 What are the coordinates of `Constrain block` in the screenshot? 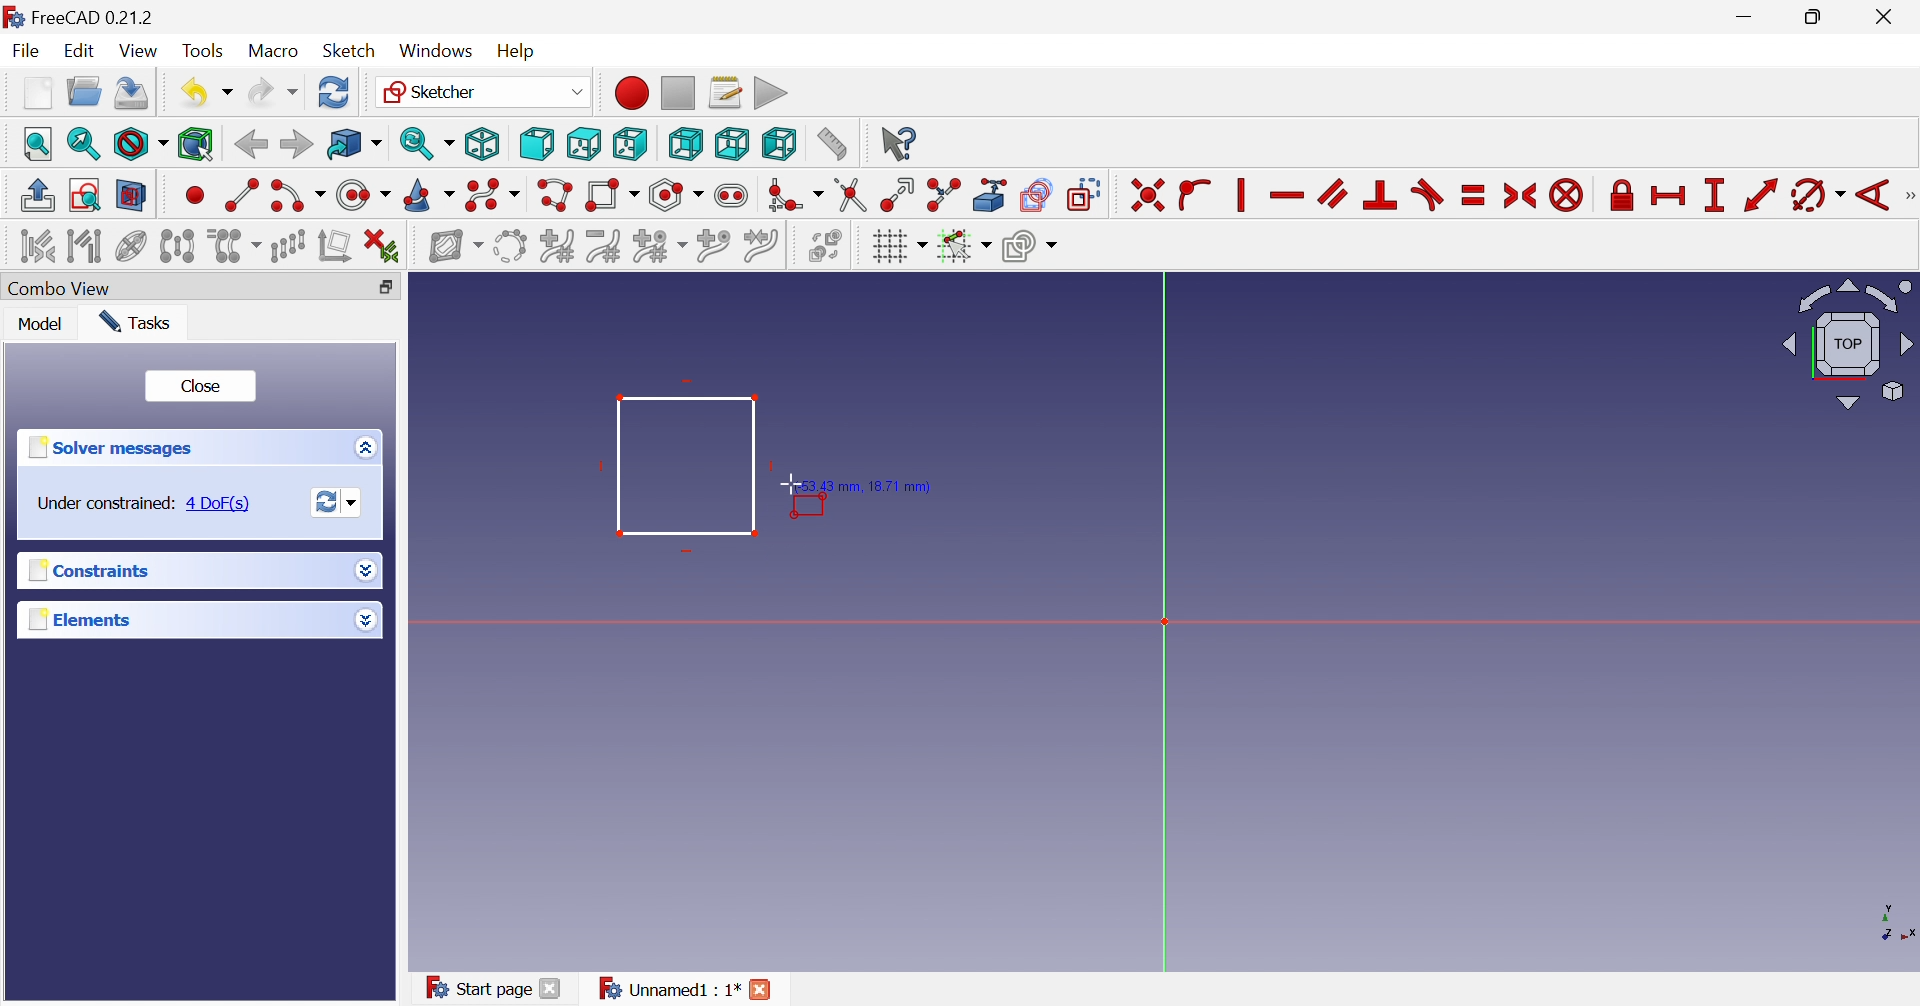 It's located at (1566, 195).